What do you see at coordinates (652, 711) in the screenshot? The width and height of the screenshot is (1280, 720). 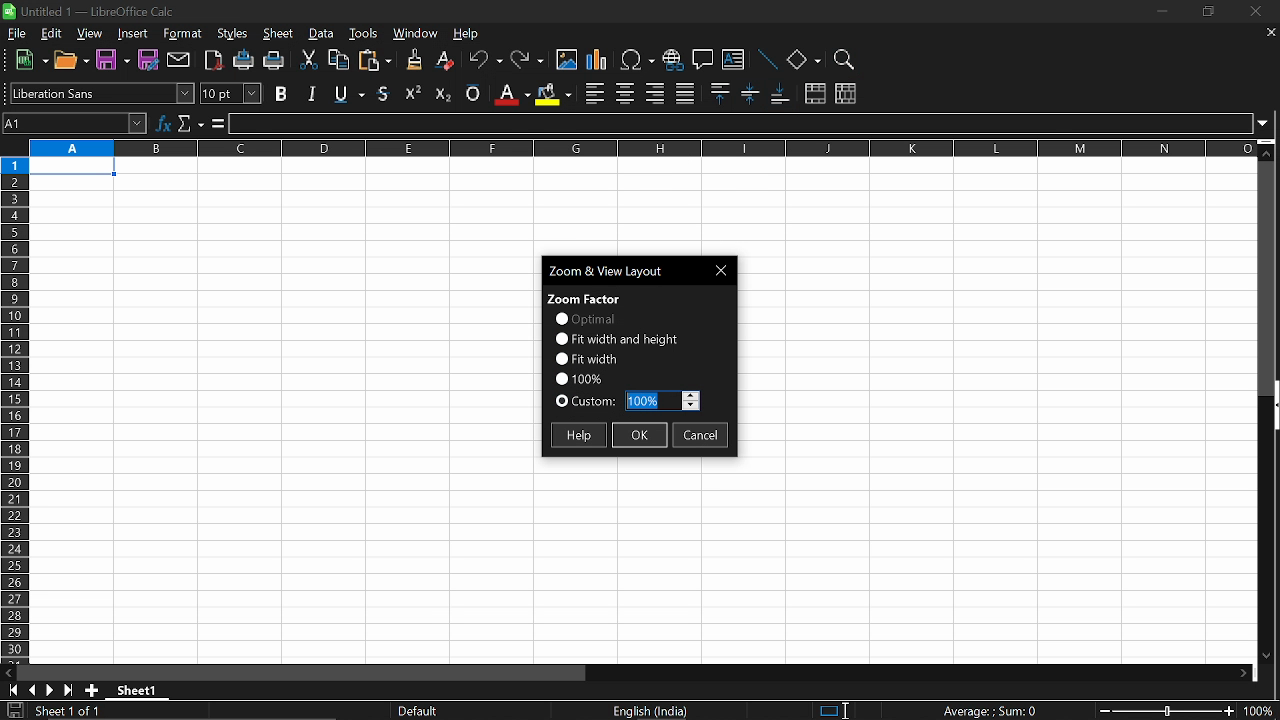 I see `current language` at bounding box center [652, 711].